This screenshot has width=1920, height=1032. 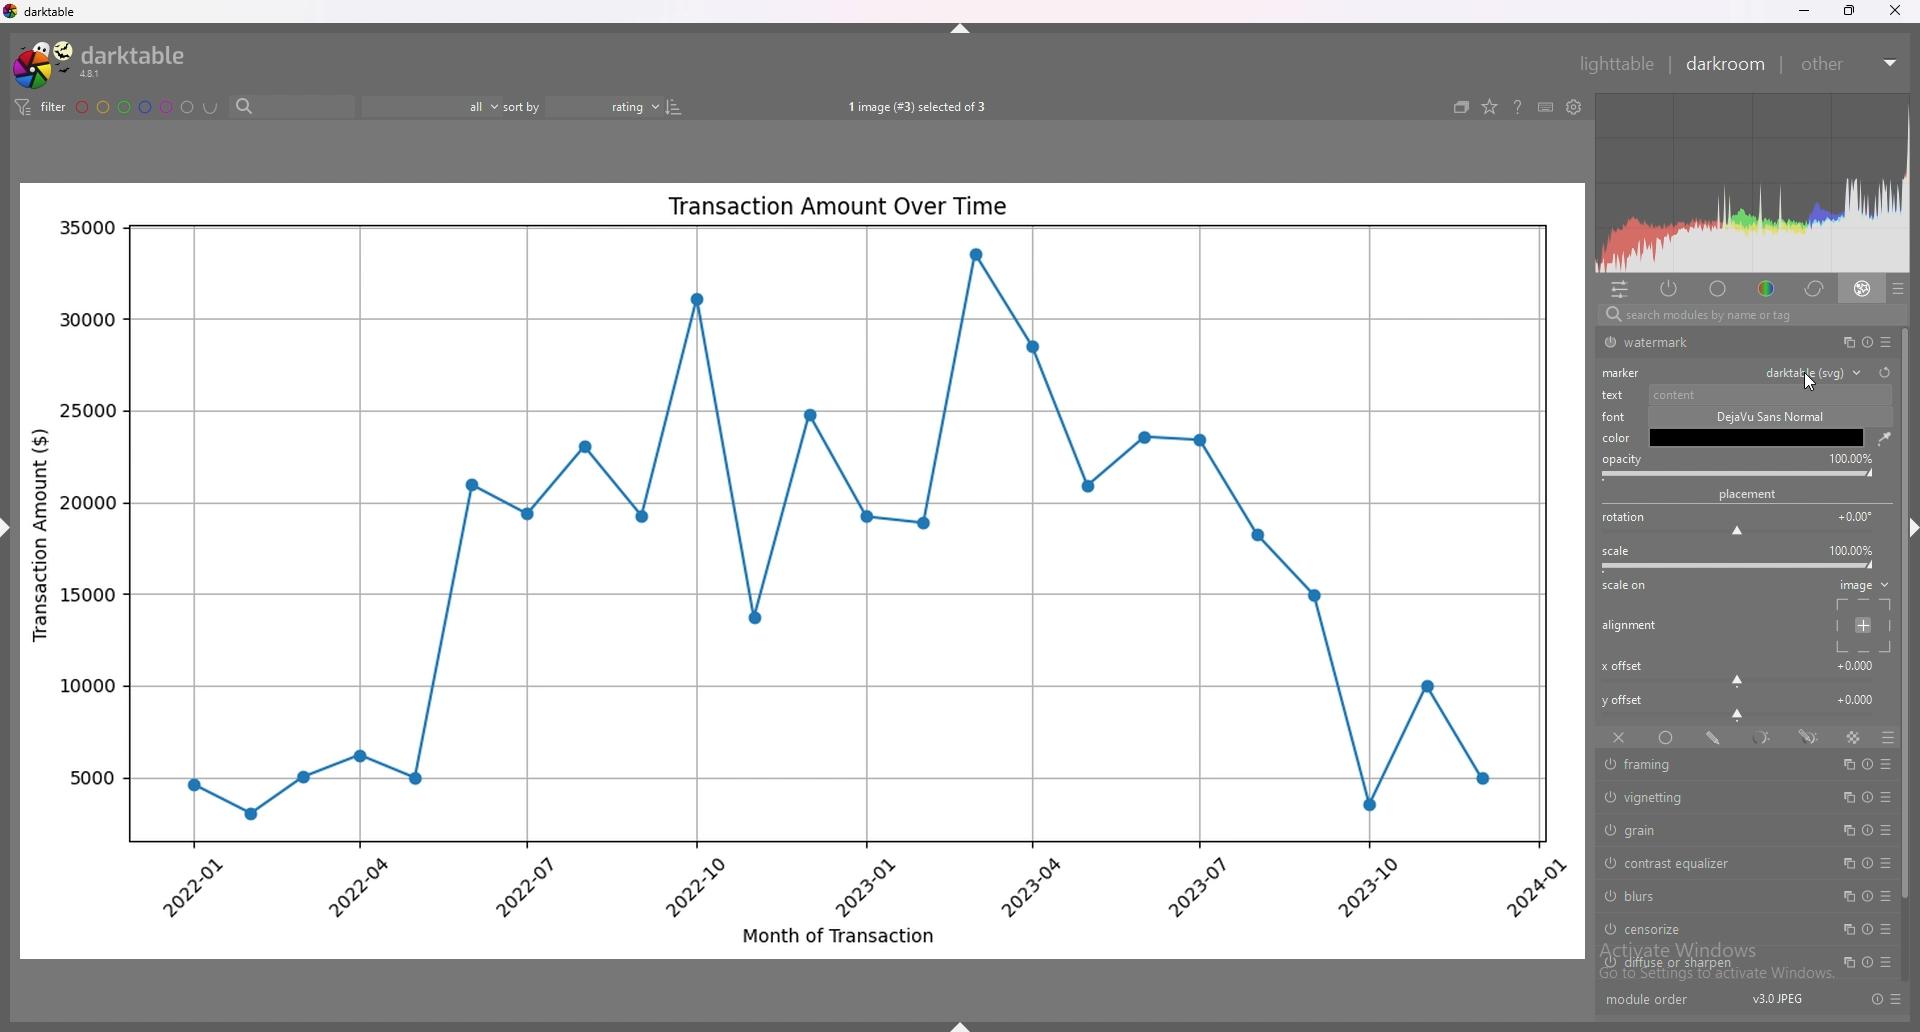 I want to click on keyboard shortcuts, so click(x=1545, y=107).